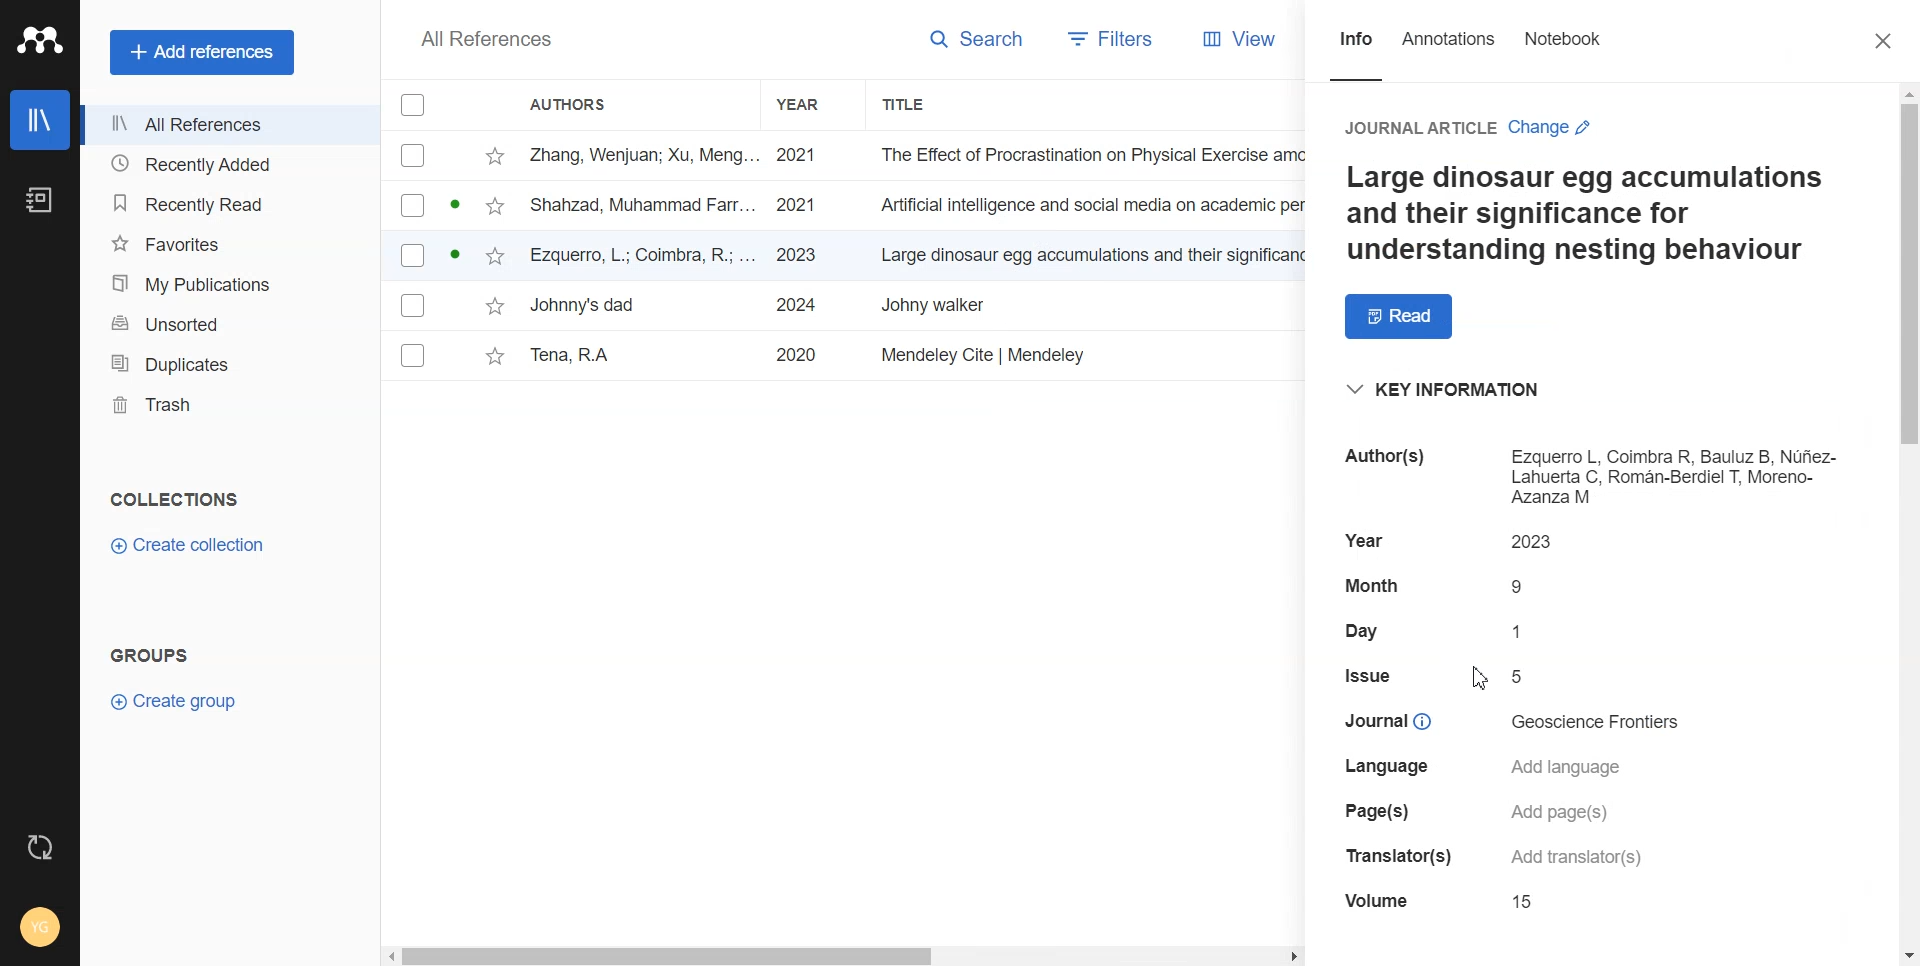 The height and width of the screenshot is (966, 1920). What do you see at coordinates (414, 155) in the screenshot?
I see `Checkbox` at bounding box center [414, 155].